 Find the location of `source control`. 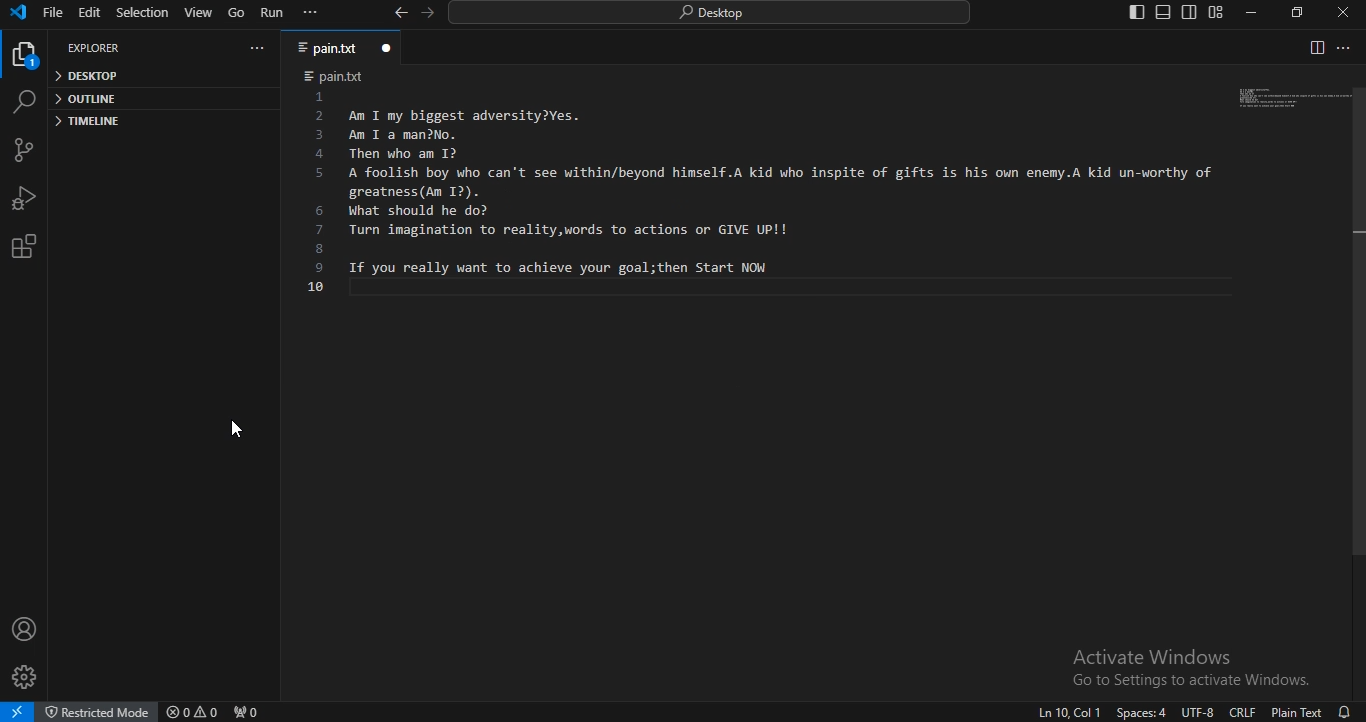

source control is located at coordinates (22, 149).